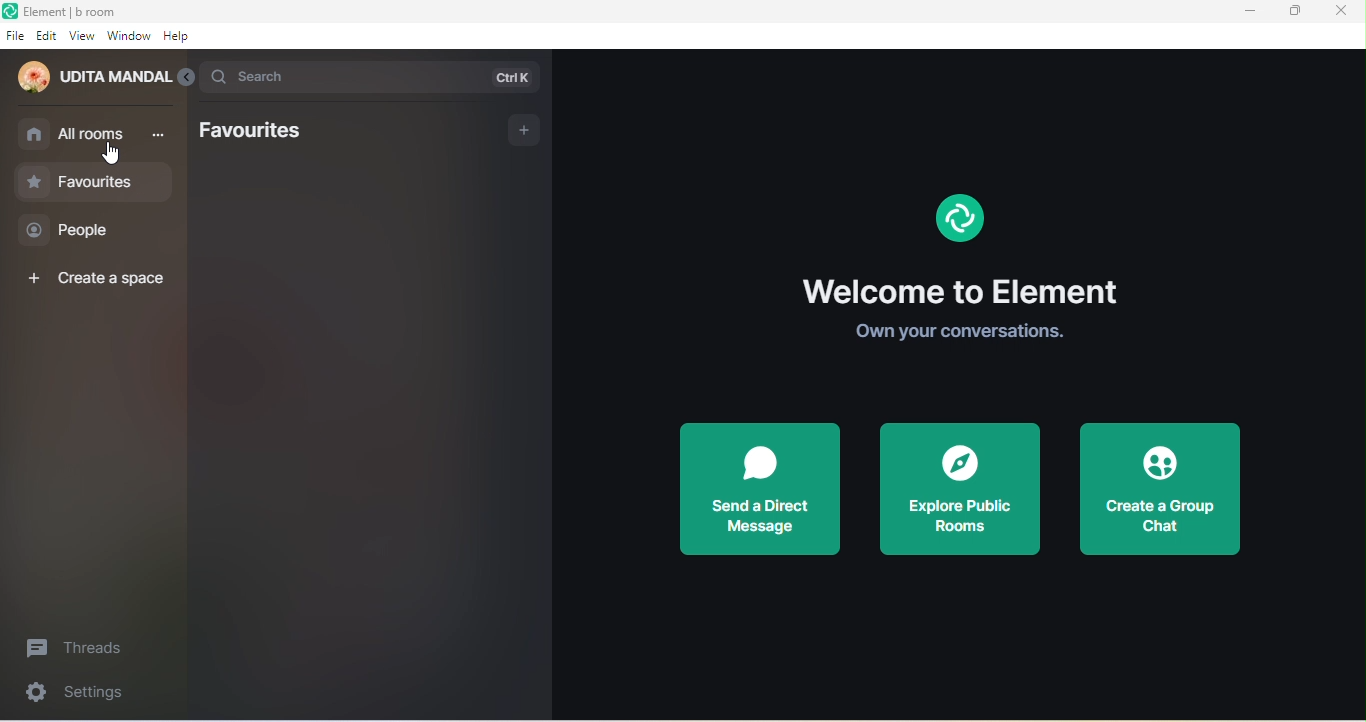  What do you see at coordinates (1251, 10) in the screenshot?
I see `minimize` at bounding box center [1251, 10].